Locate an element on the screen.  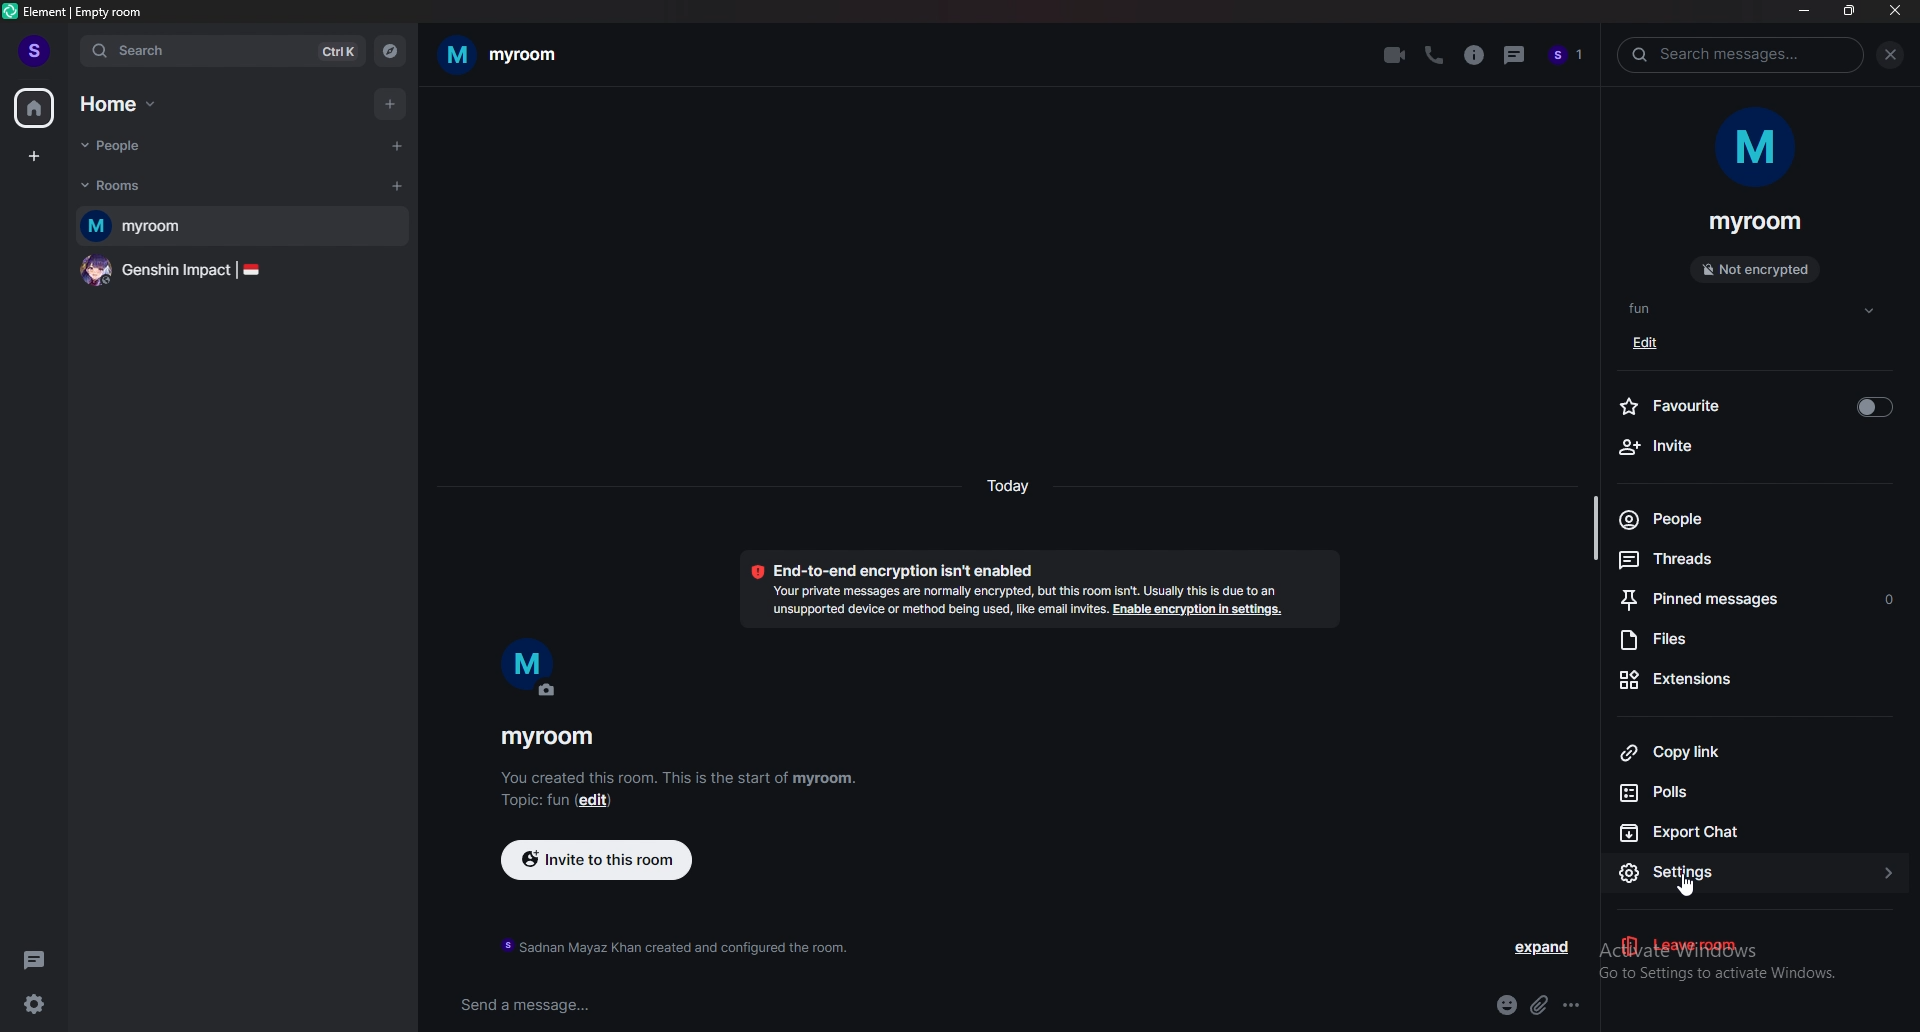
edit is located at coordinates (602, 804).